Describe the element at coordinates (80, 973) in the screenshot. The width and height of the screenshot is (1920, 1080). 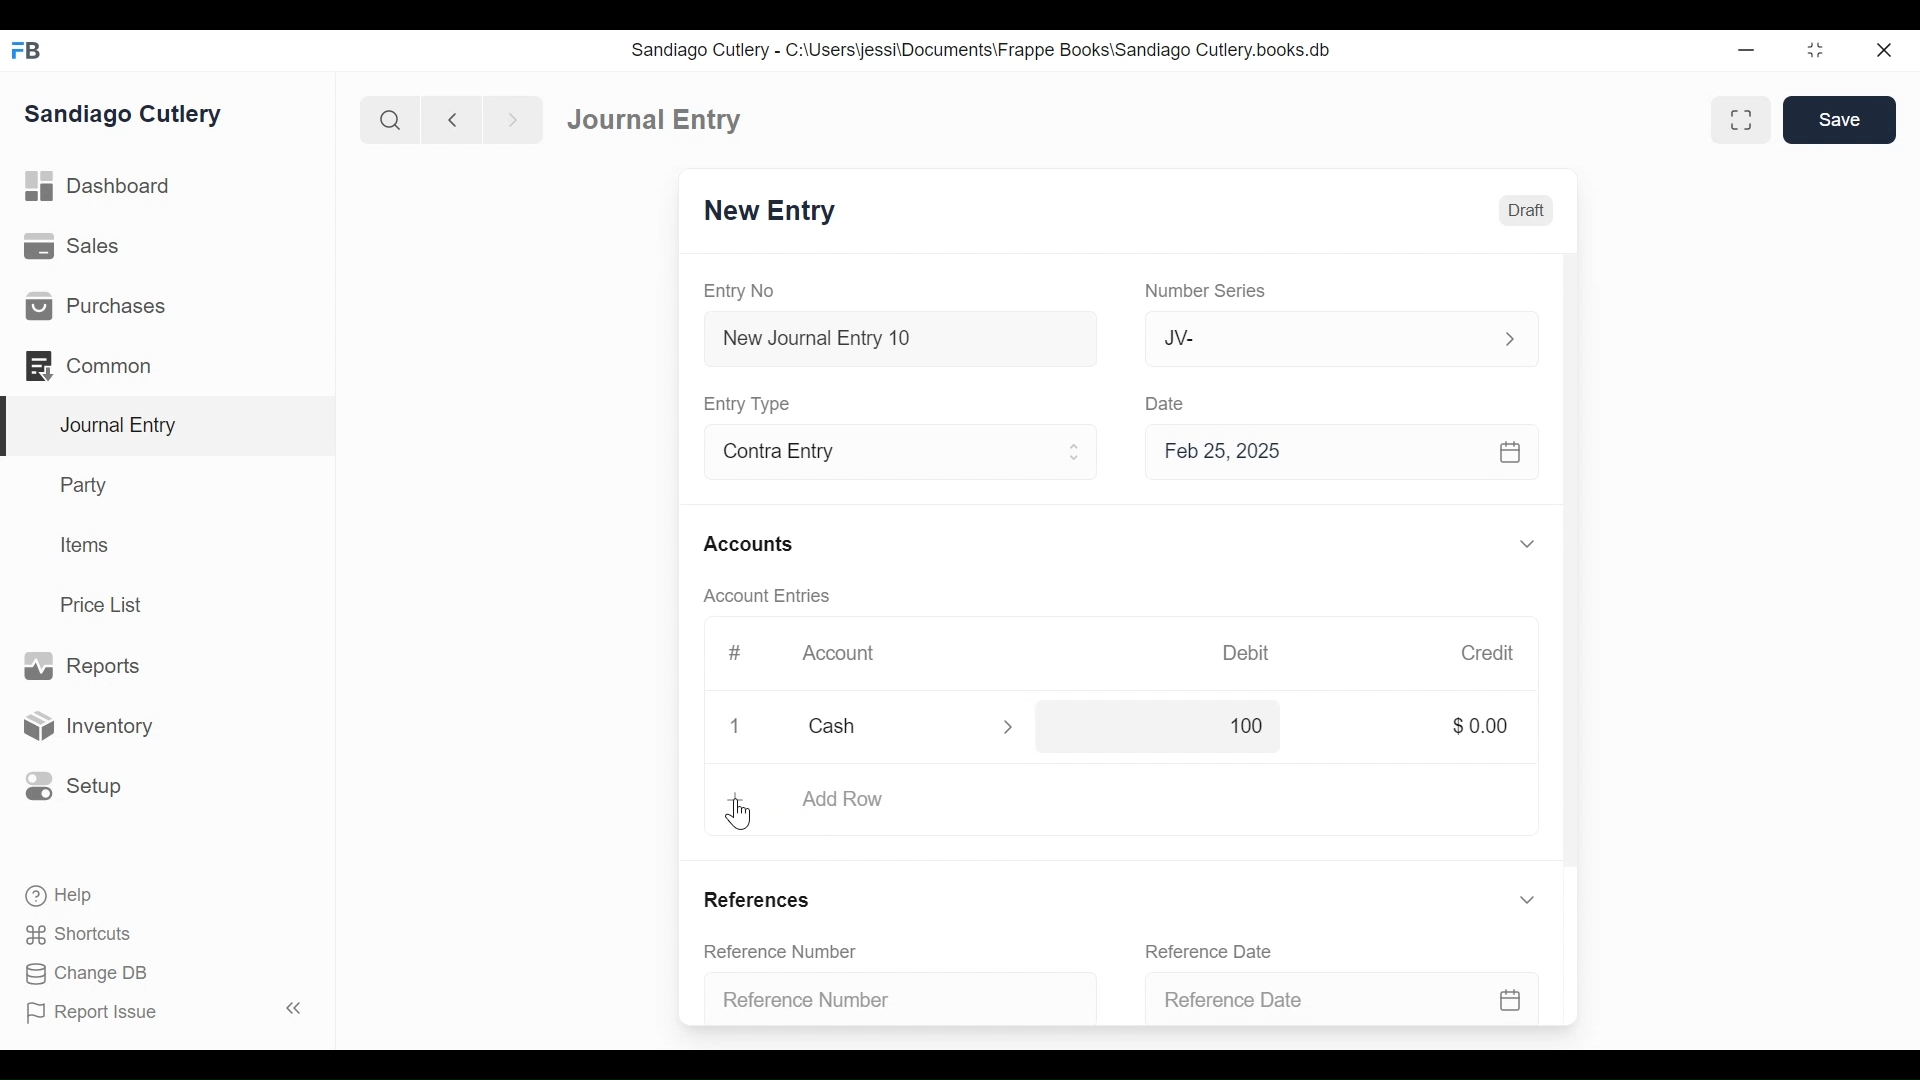
I see `Change DB` at that location.